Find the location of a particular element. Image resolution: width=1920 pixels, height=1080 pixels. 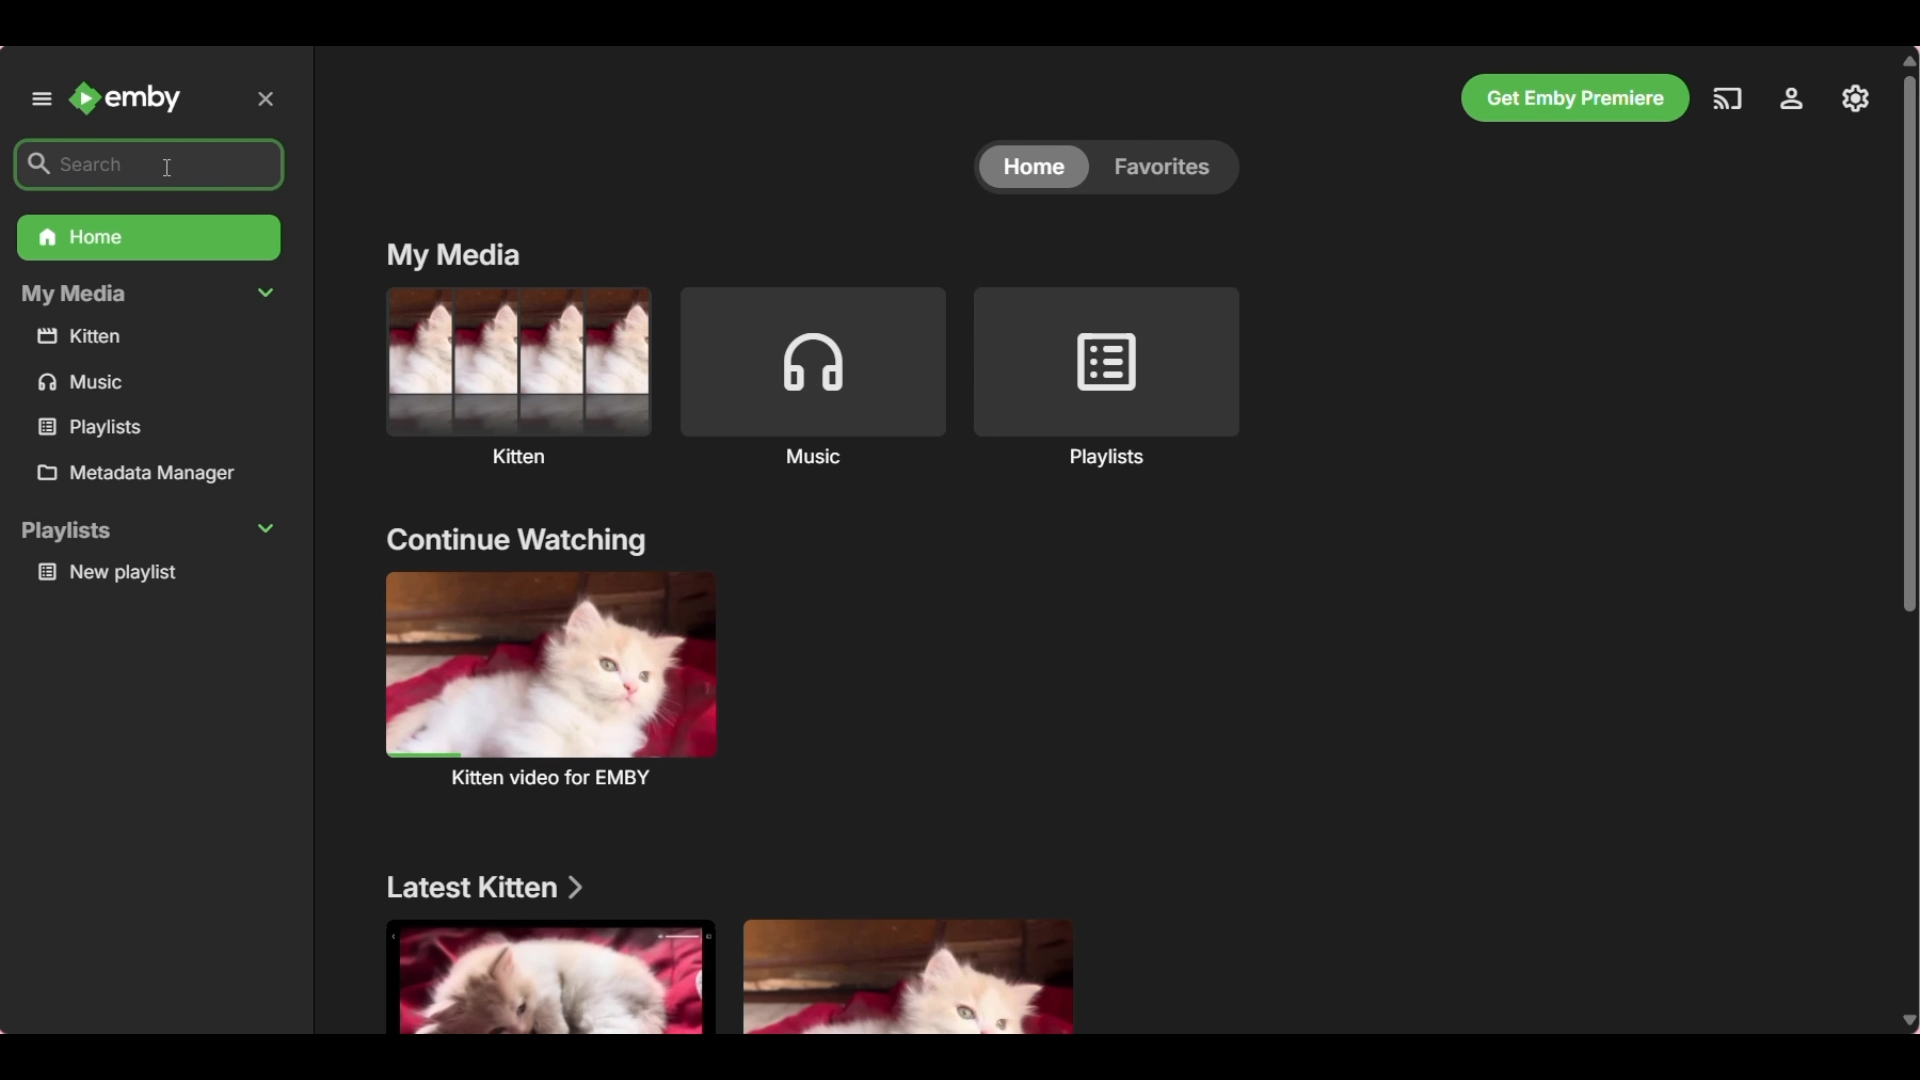

kitten is located at coordinates (152, 337).